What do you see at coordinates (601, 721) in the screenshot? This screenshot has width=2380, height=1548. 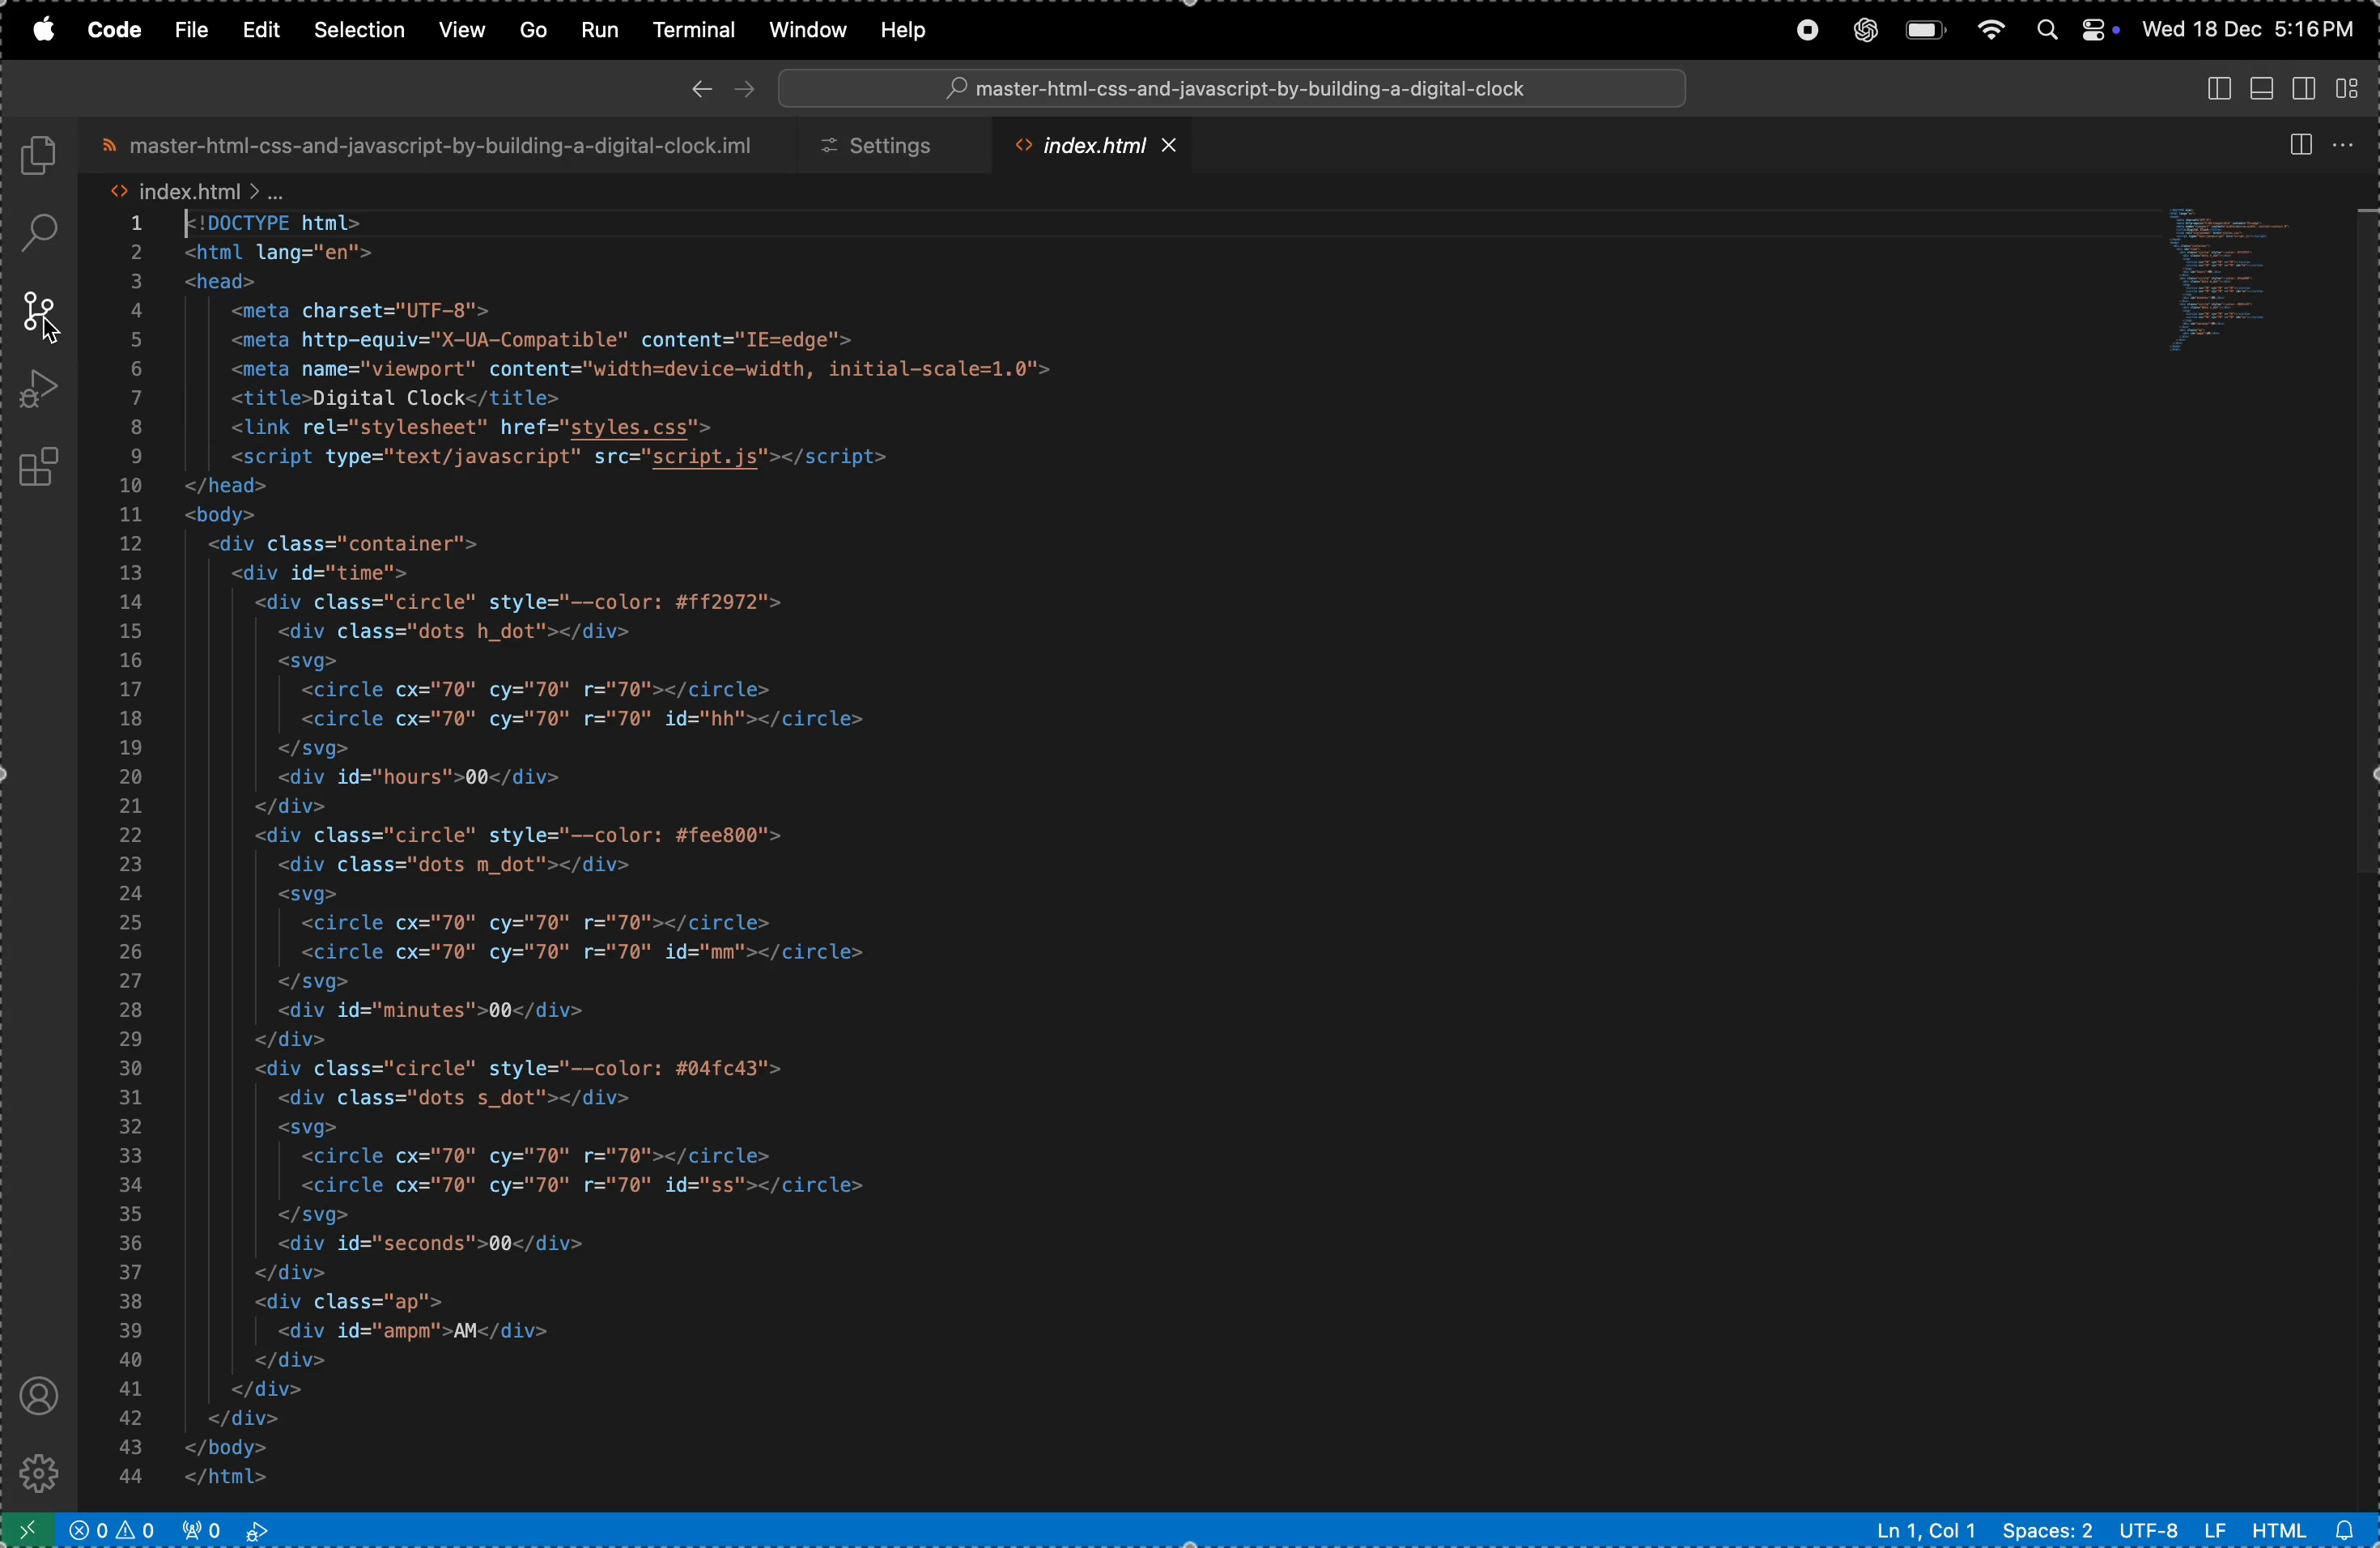 I see `<circle cx="70" cy="70" r="70" id="hh"></circle>` at bounding box center [601, 721].